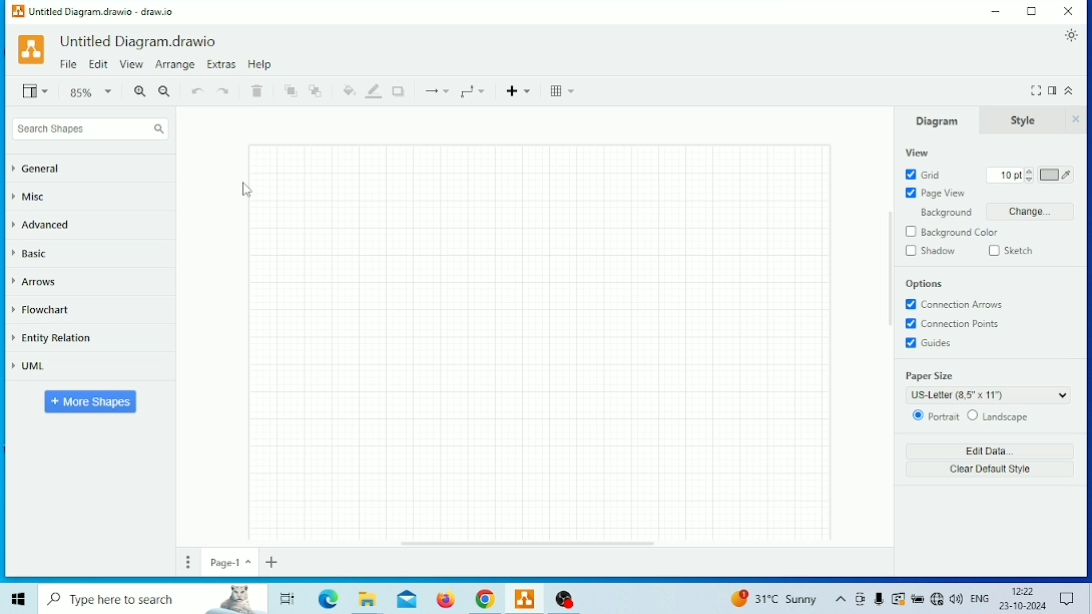  Describe the element at coordinates (889, 273) in the screenshot. I see `vertical scrollbar` at that location.